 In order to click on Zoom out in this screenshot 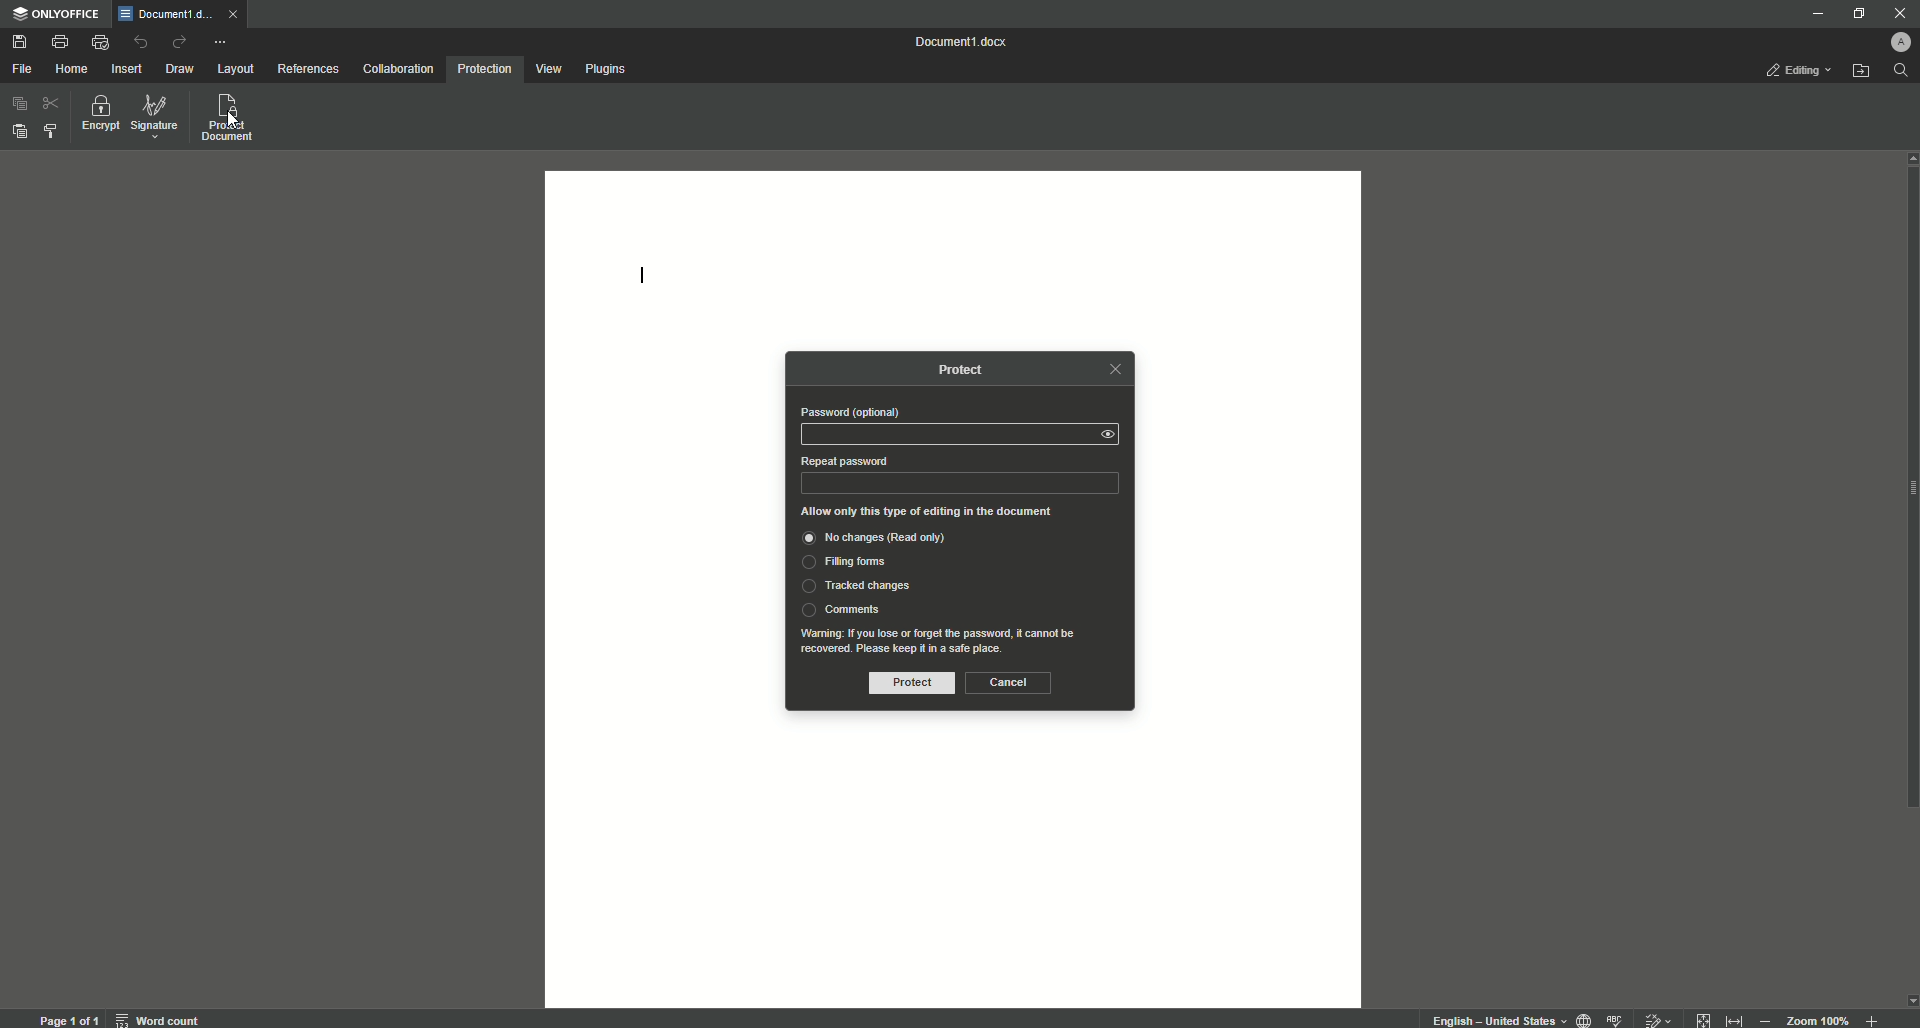, I will do `click(1764, 1017)`.